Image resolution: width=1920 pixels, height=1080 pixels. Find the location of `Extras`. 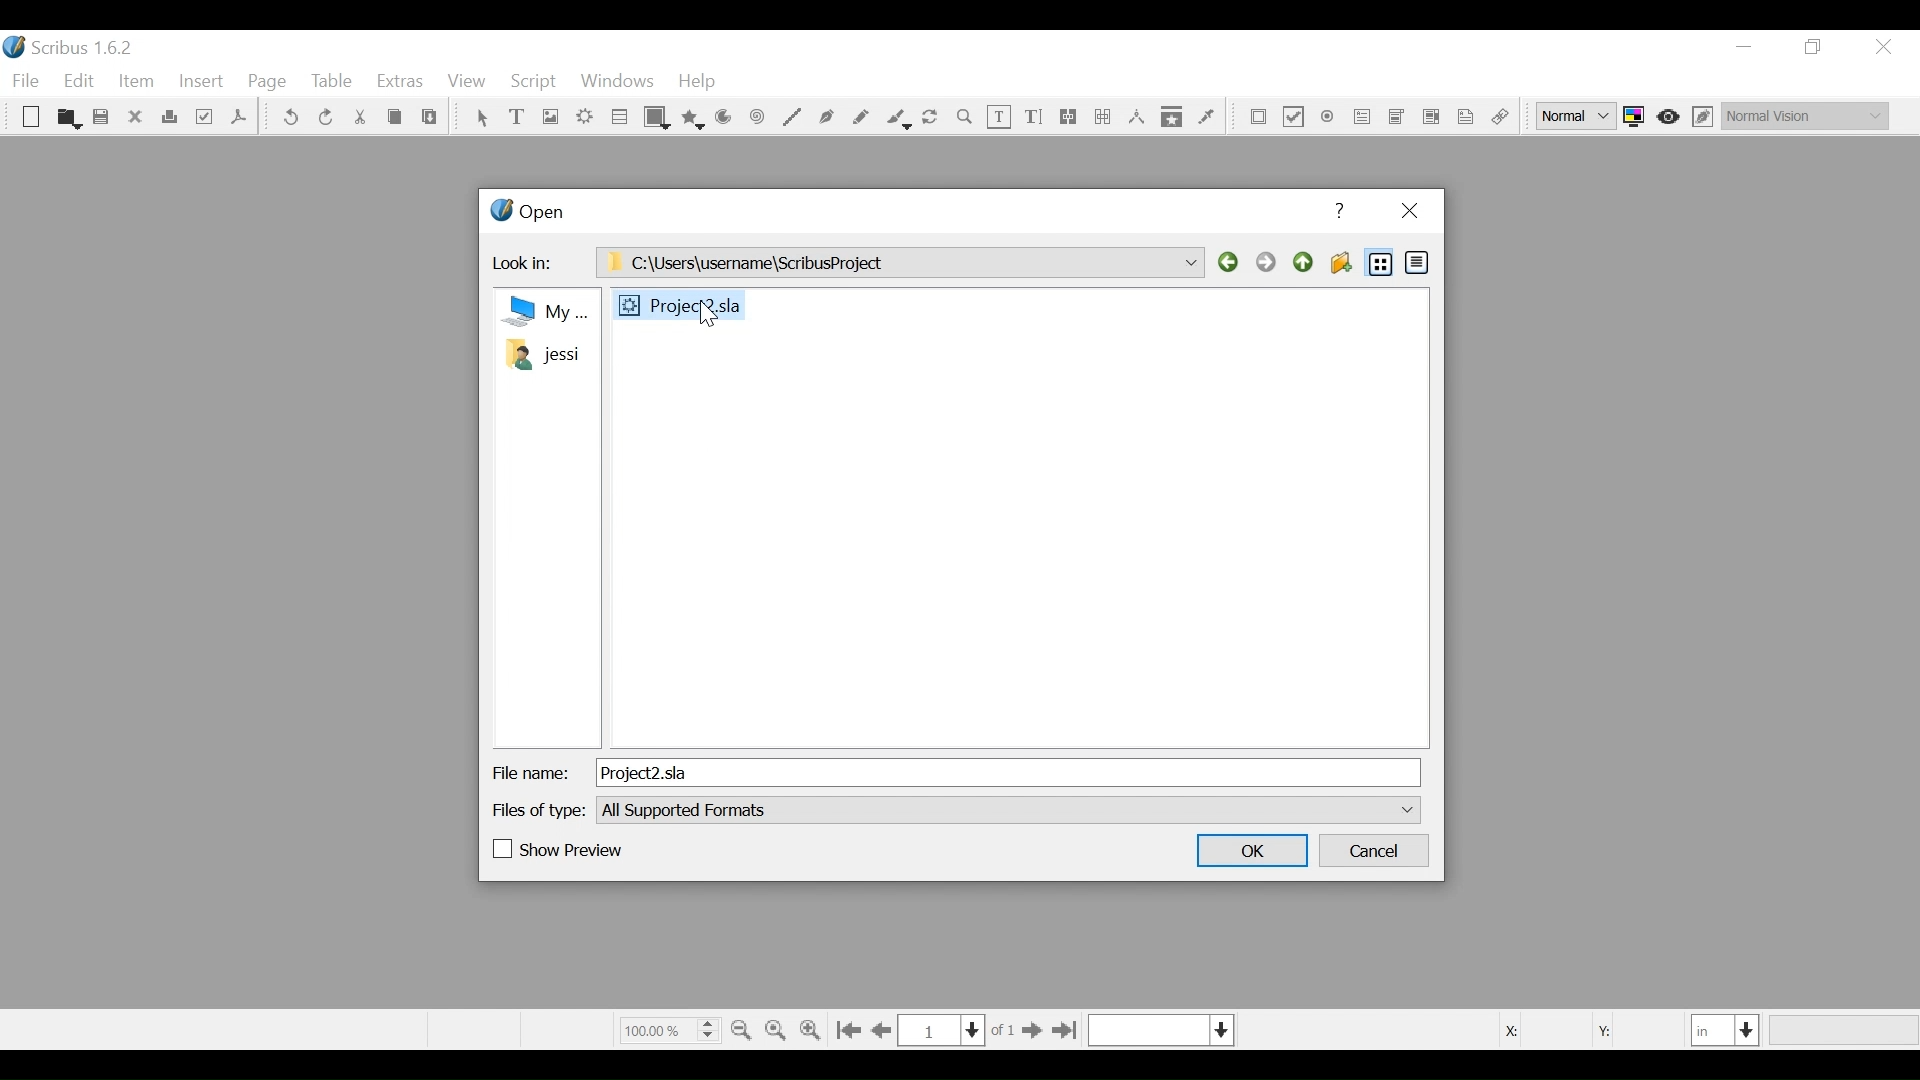

Extras is located at coordinates (400, 83).